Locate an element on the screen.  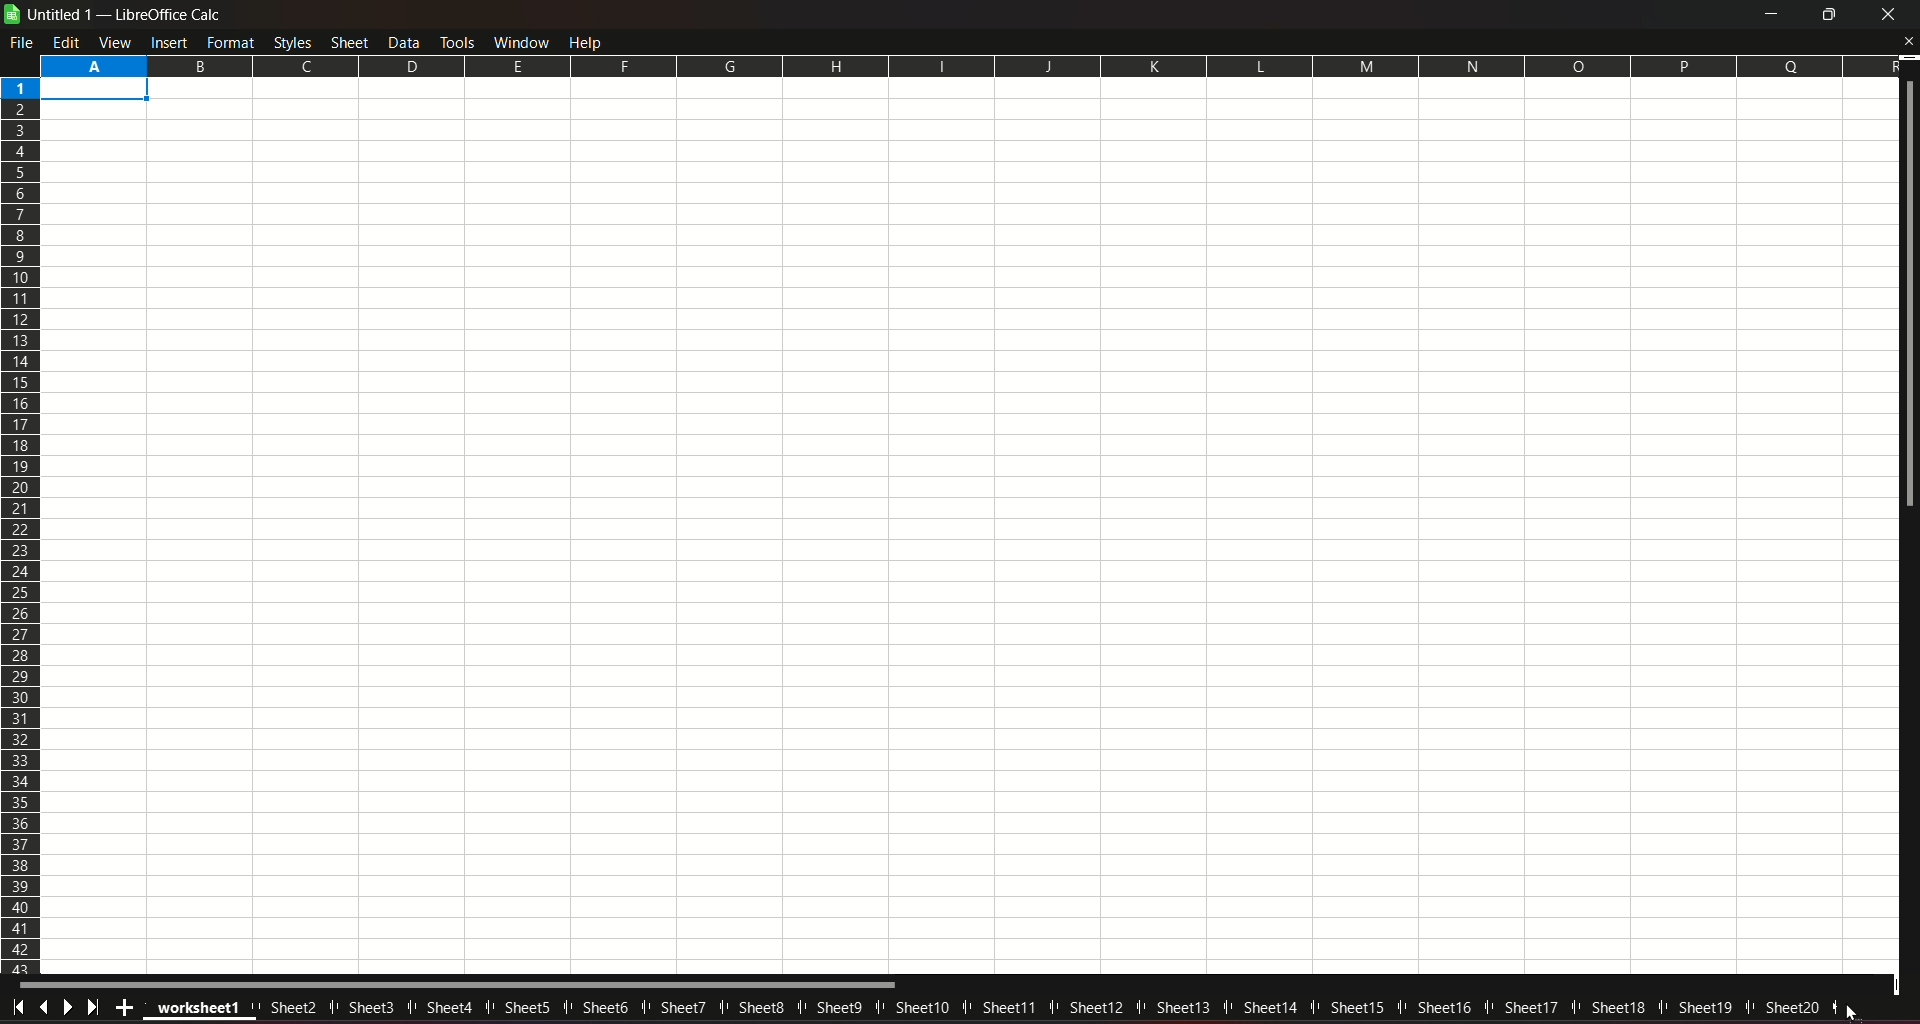
First sheet is located at coordinates (20, 1005).